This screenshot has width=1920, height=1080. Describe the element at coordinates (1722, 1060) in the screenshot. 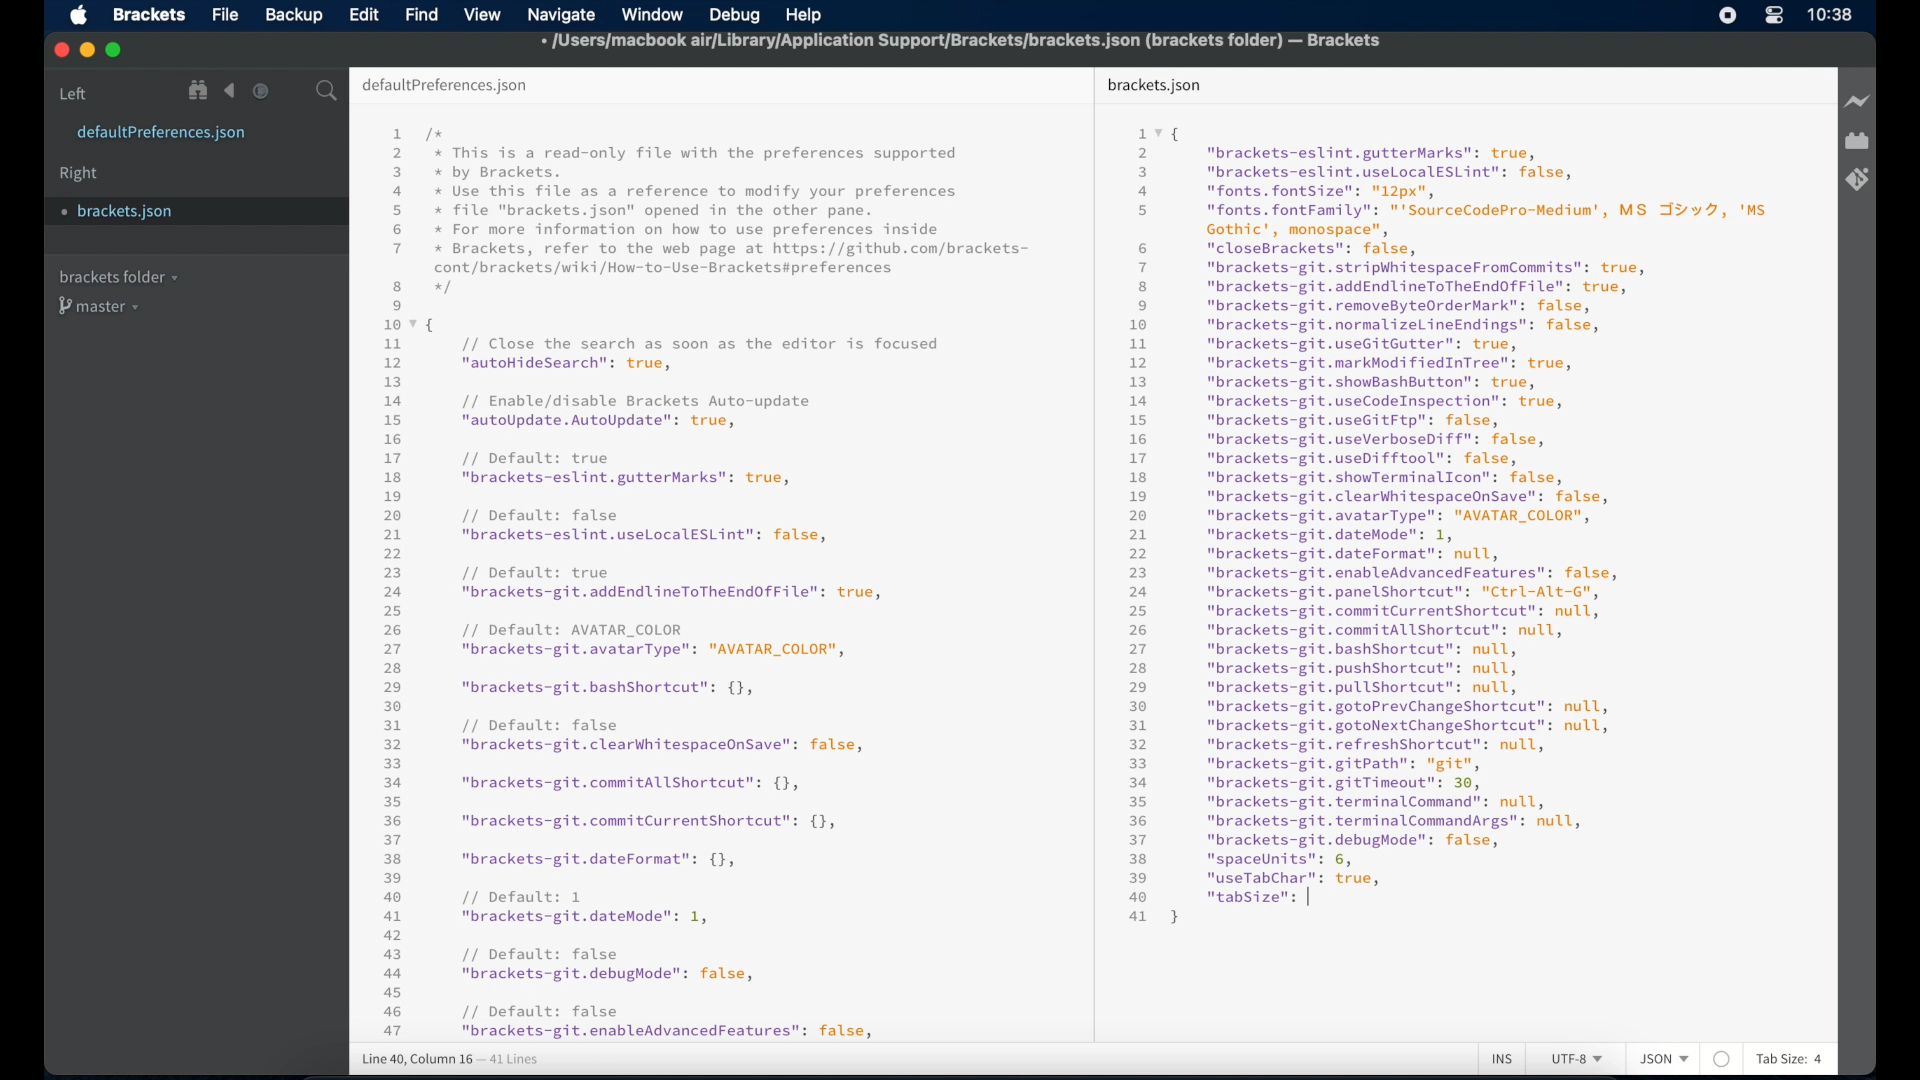

I see `no linter available for json` at that location.